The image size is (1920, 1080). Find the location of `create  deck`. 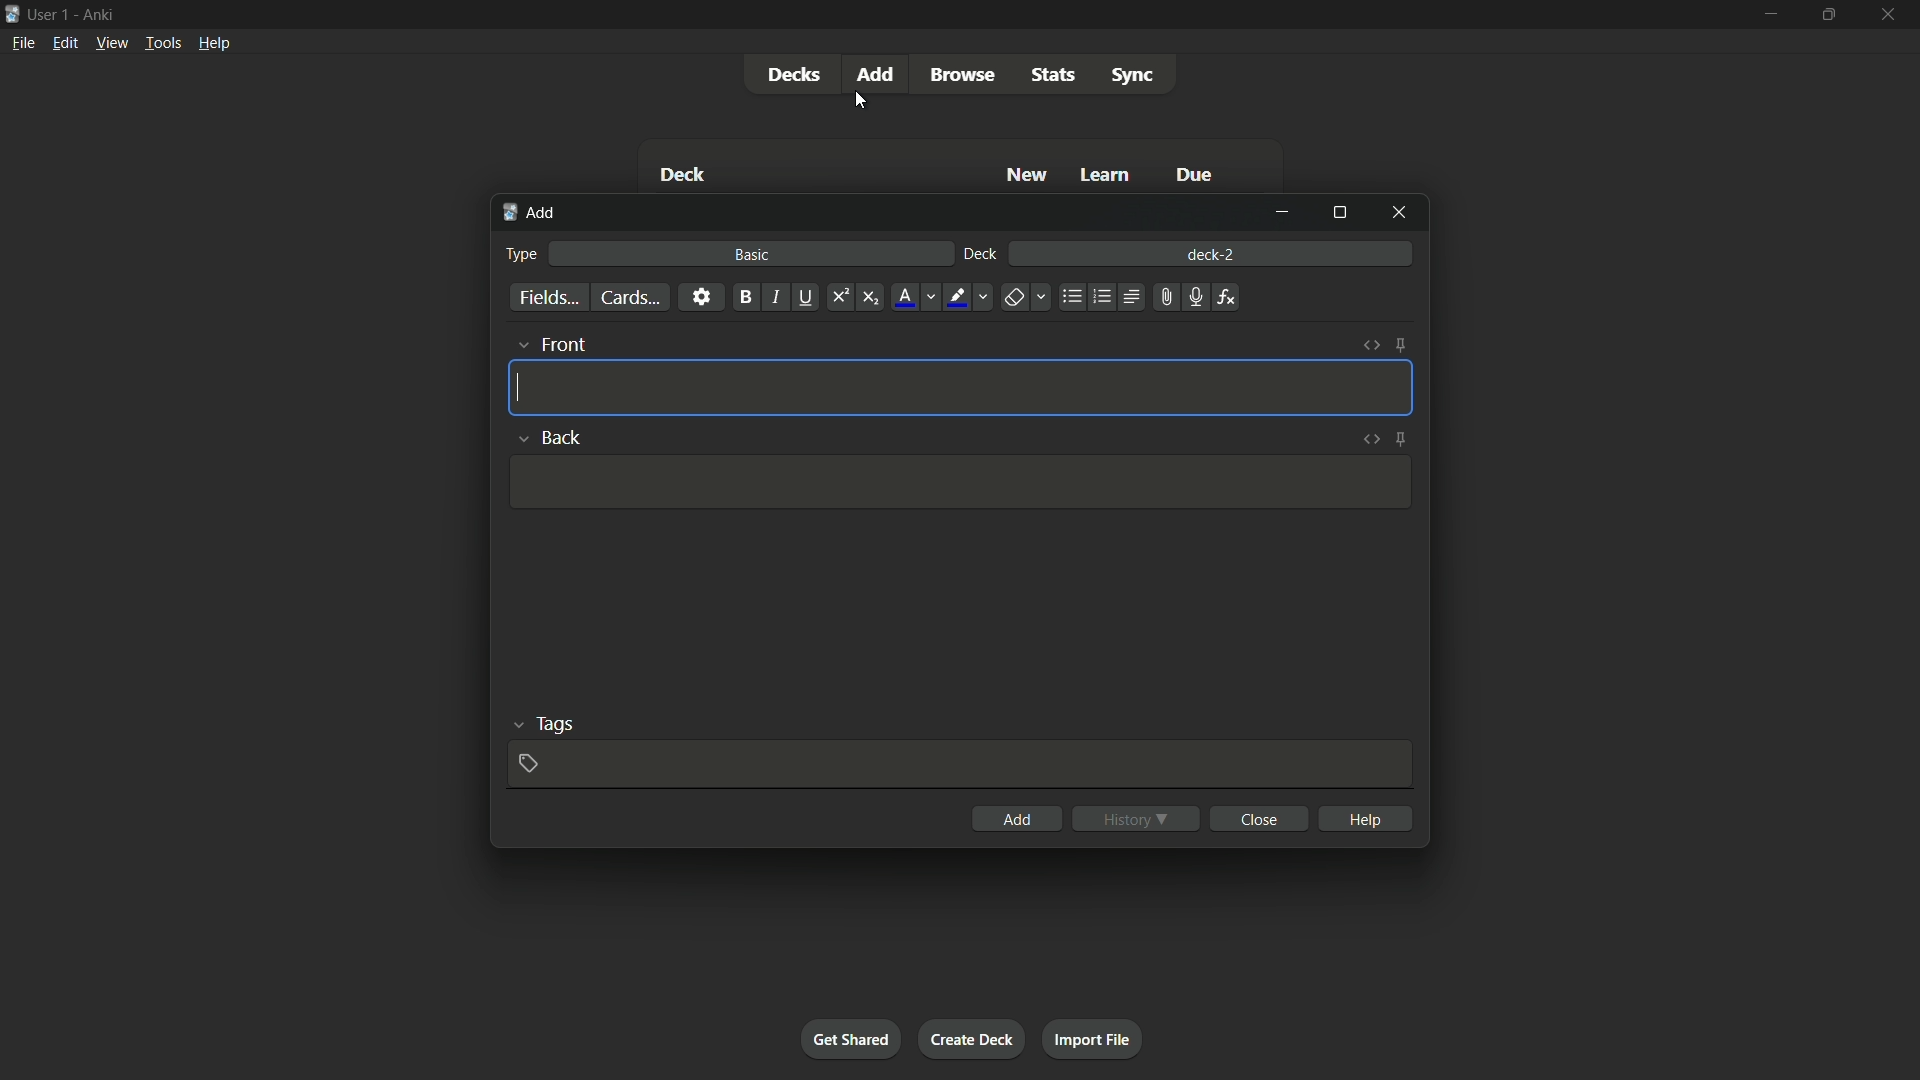

create  deck is located at coordinates (973, 1039).